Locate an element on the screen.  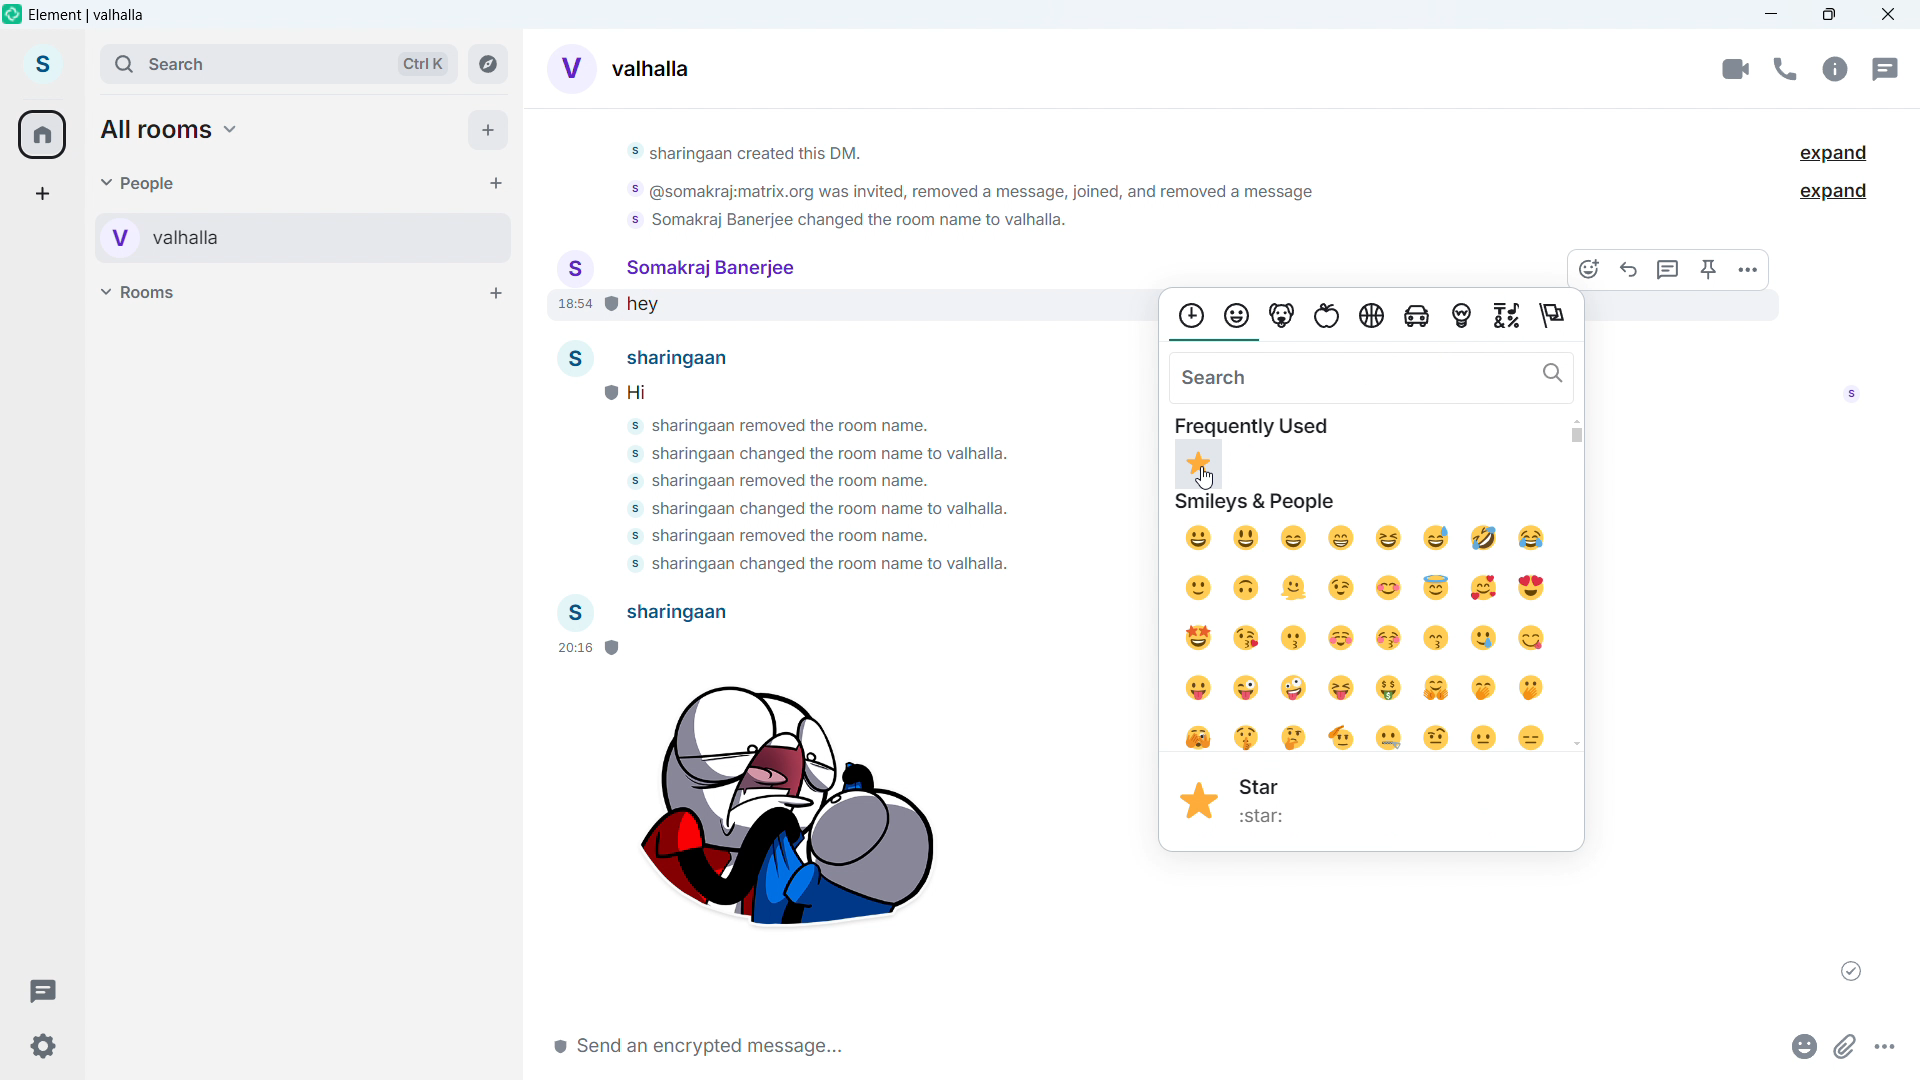
Write message is located at coordinates (839, 1045).